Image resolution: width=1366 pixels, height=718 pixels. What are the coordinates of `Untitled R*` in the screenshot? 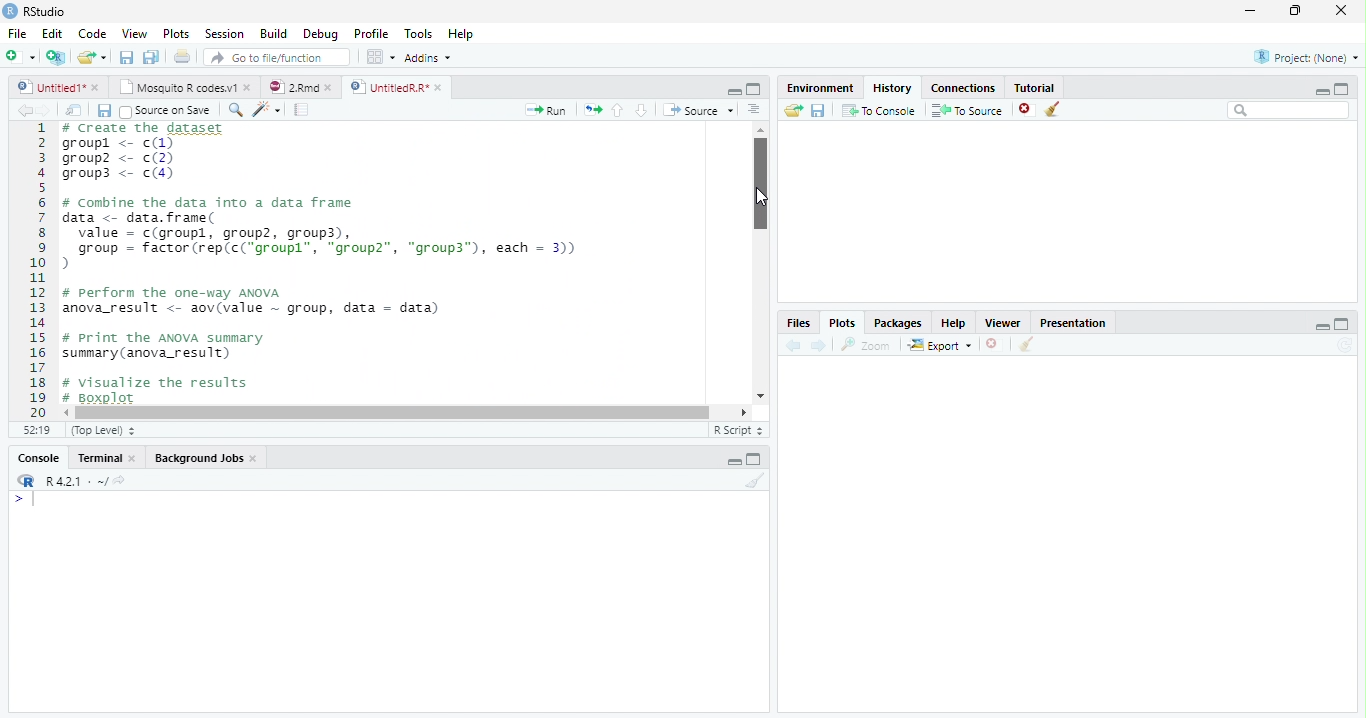 It's located at (396, 87).